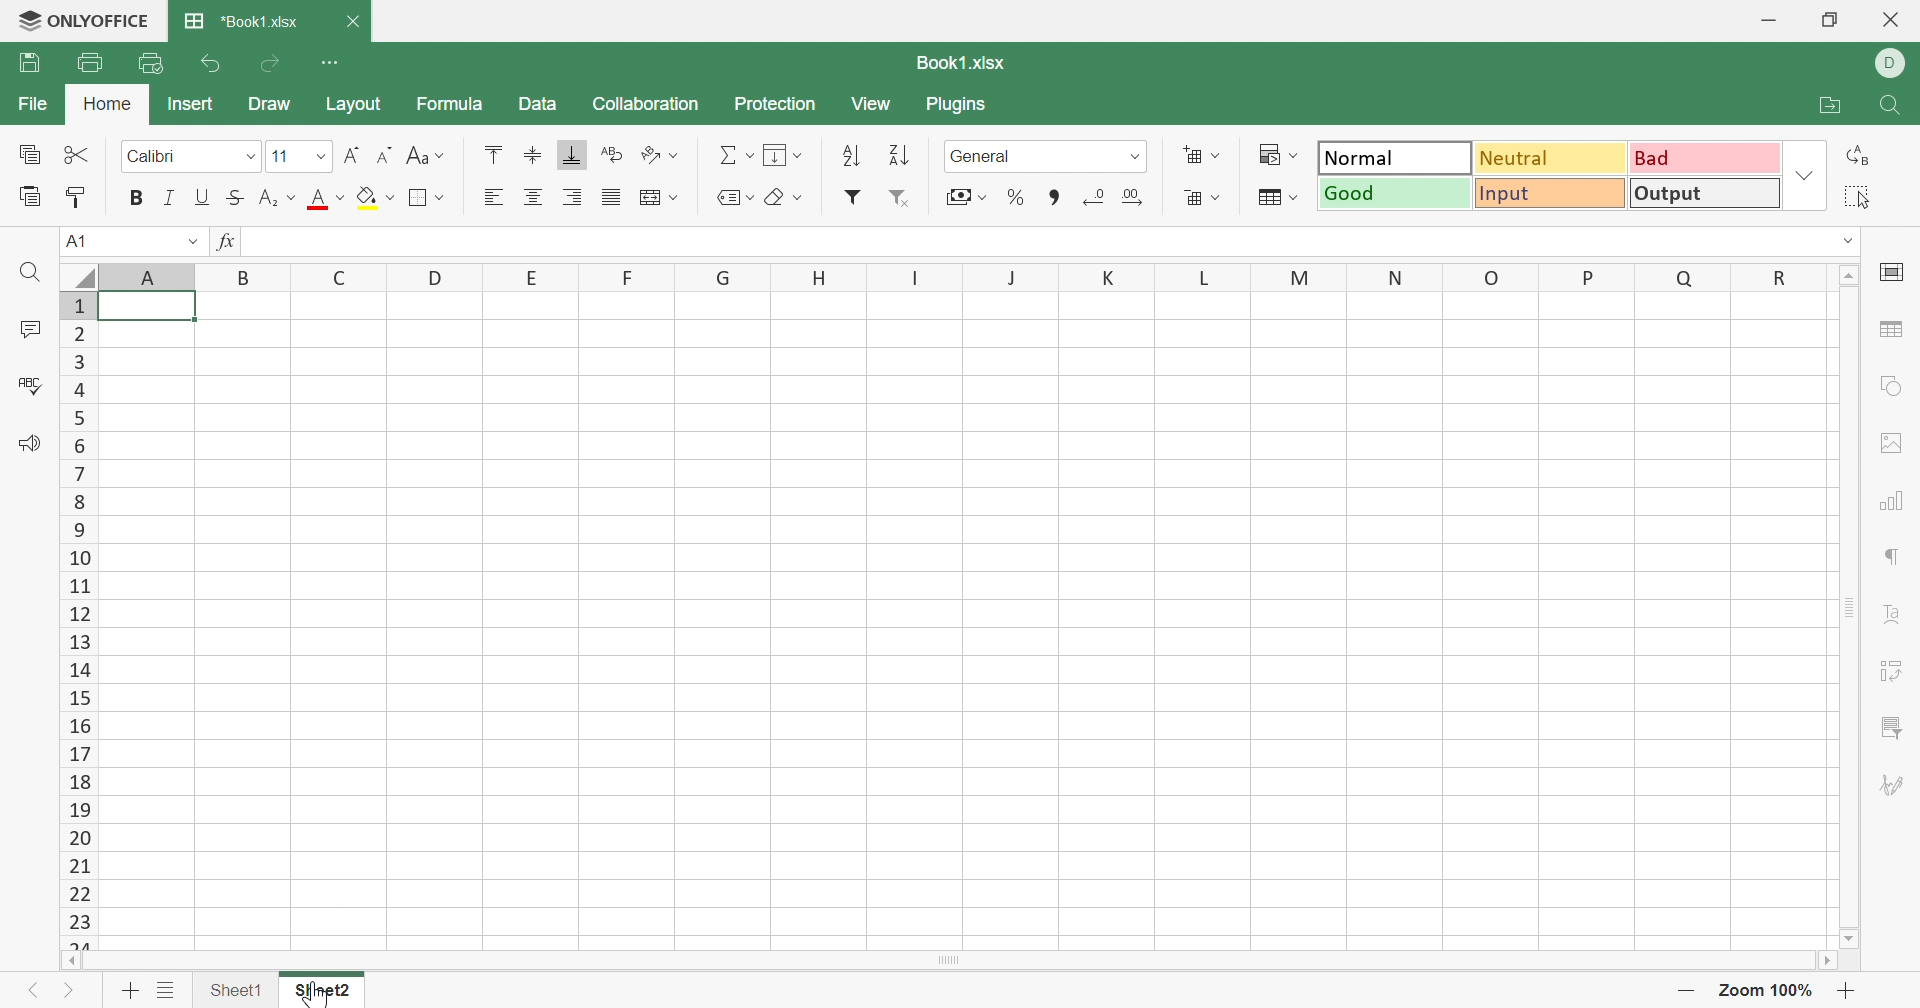  I want to click on Bad, so click(1705, 158).